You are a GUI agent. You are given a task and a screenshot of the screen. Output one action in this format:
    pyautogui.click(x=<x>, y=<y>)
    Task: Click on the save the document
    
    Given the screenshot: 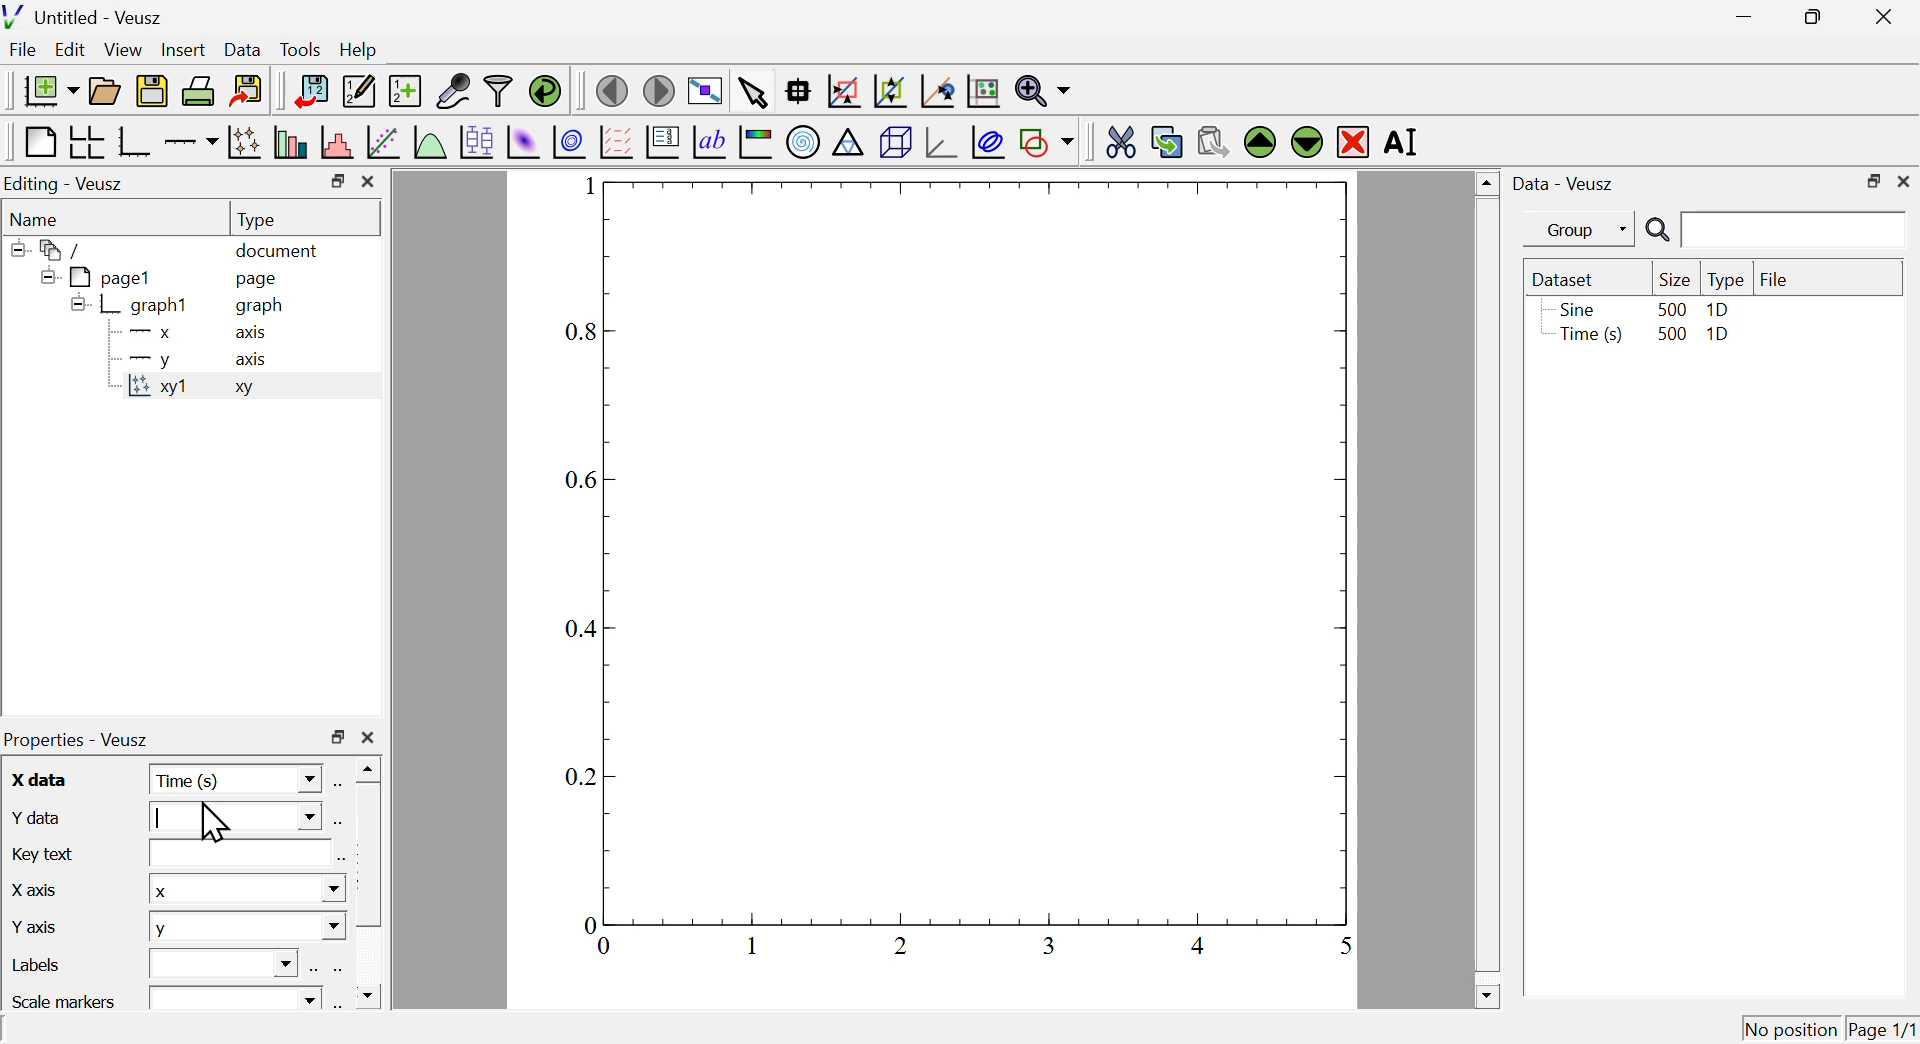 What is the action you would take?
    pyautogui.click(x=152, y=92)
    